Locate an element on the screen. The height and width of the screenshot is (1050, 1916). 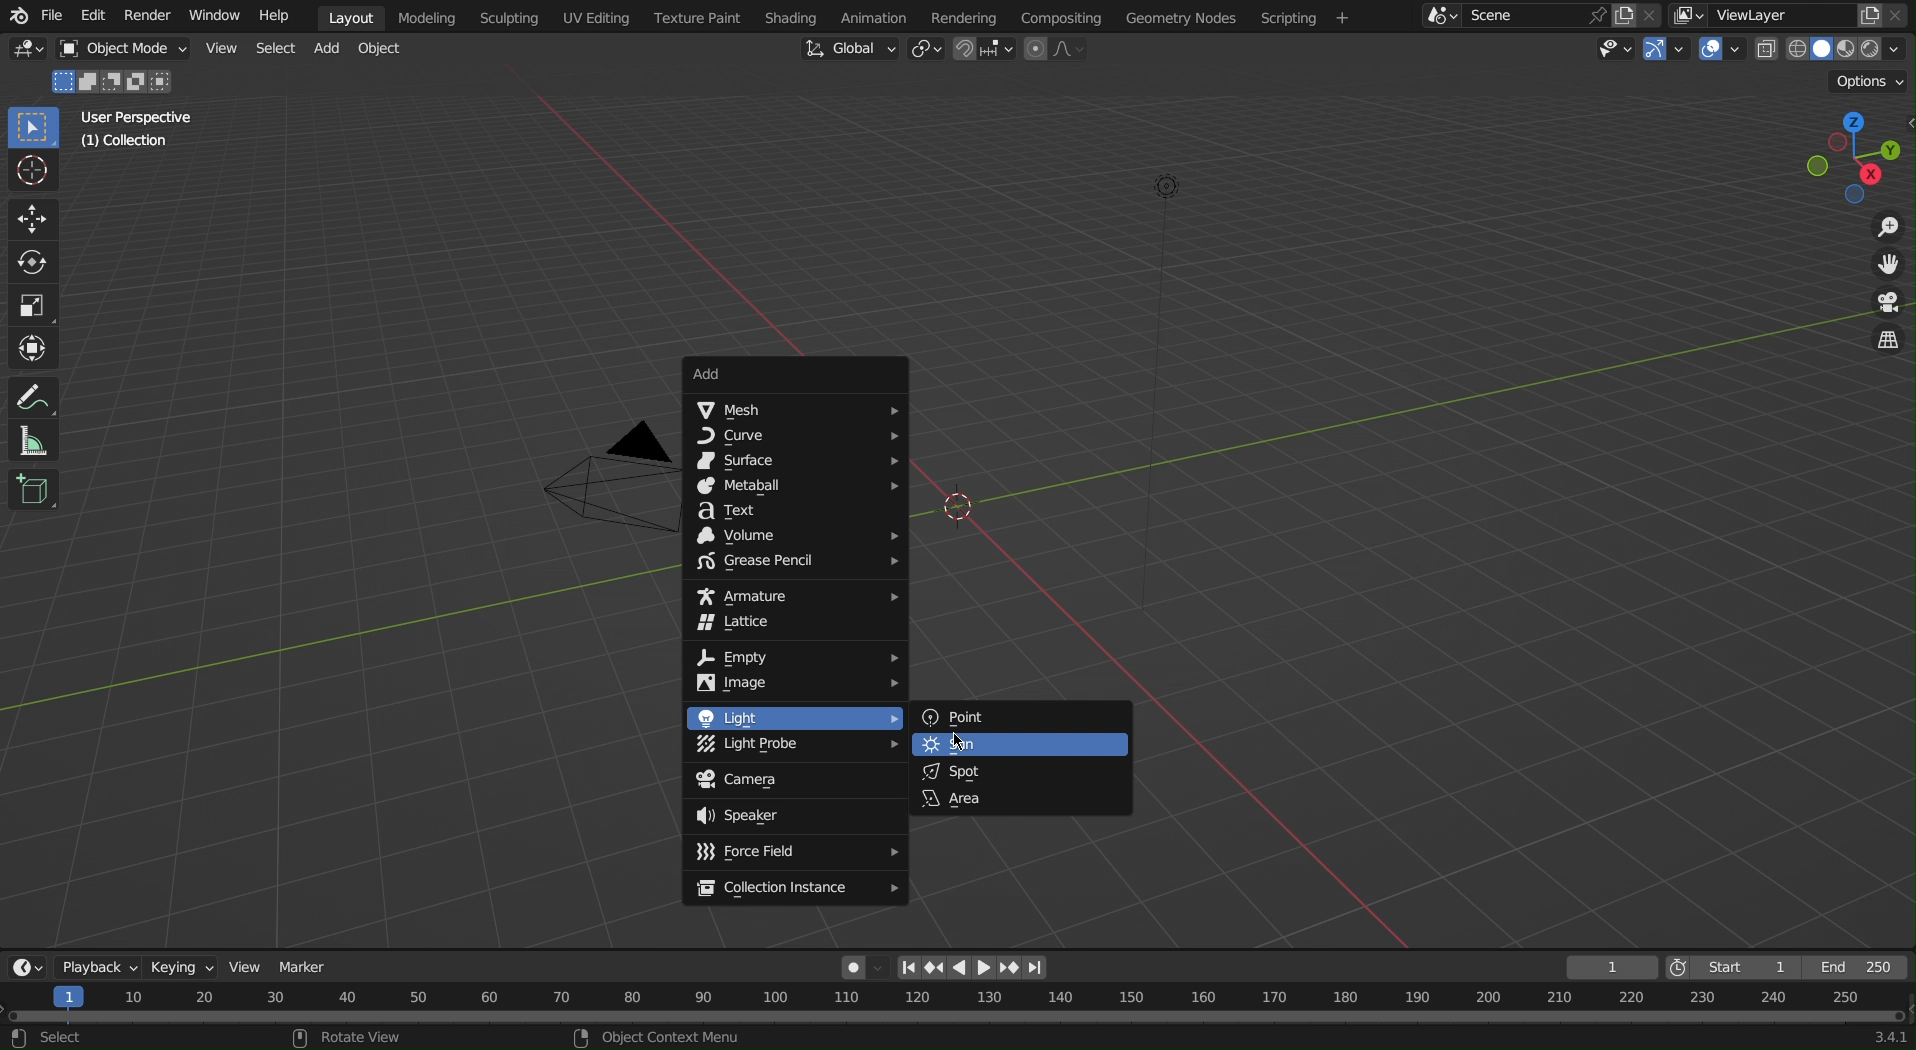
Geometry Nodes is located at coordinates (1179, 16).